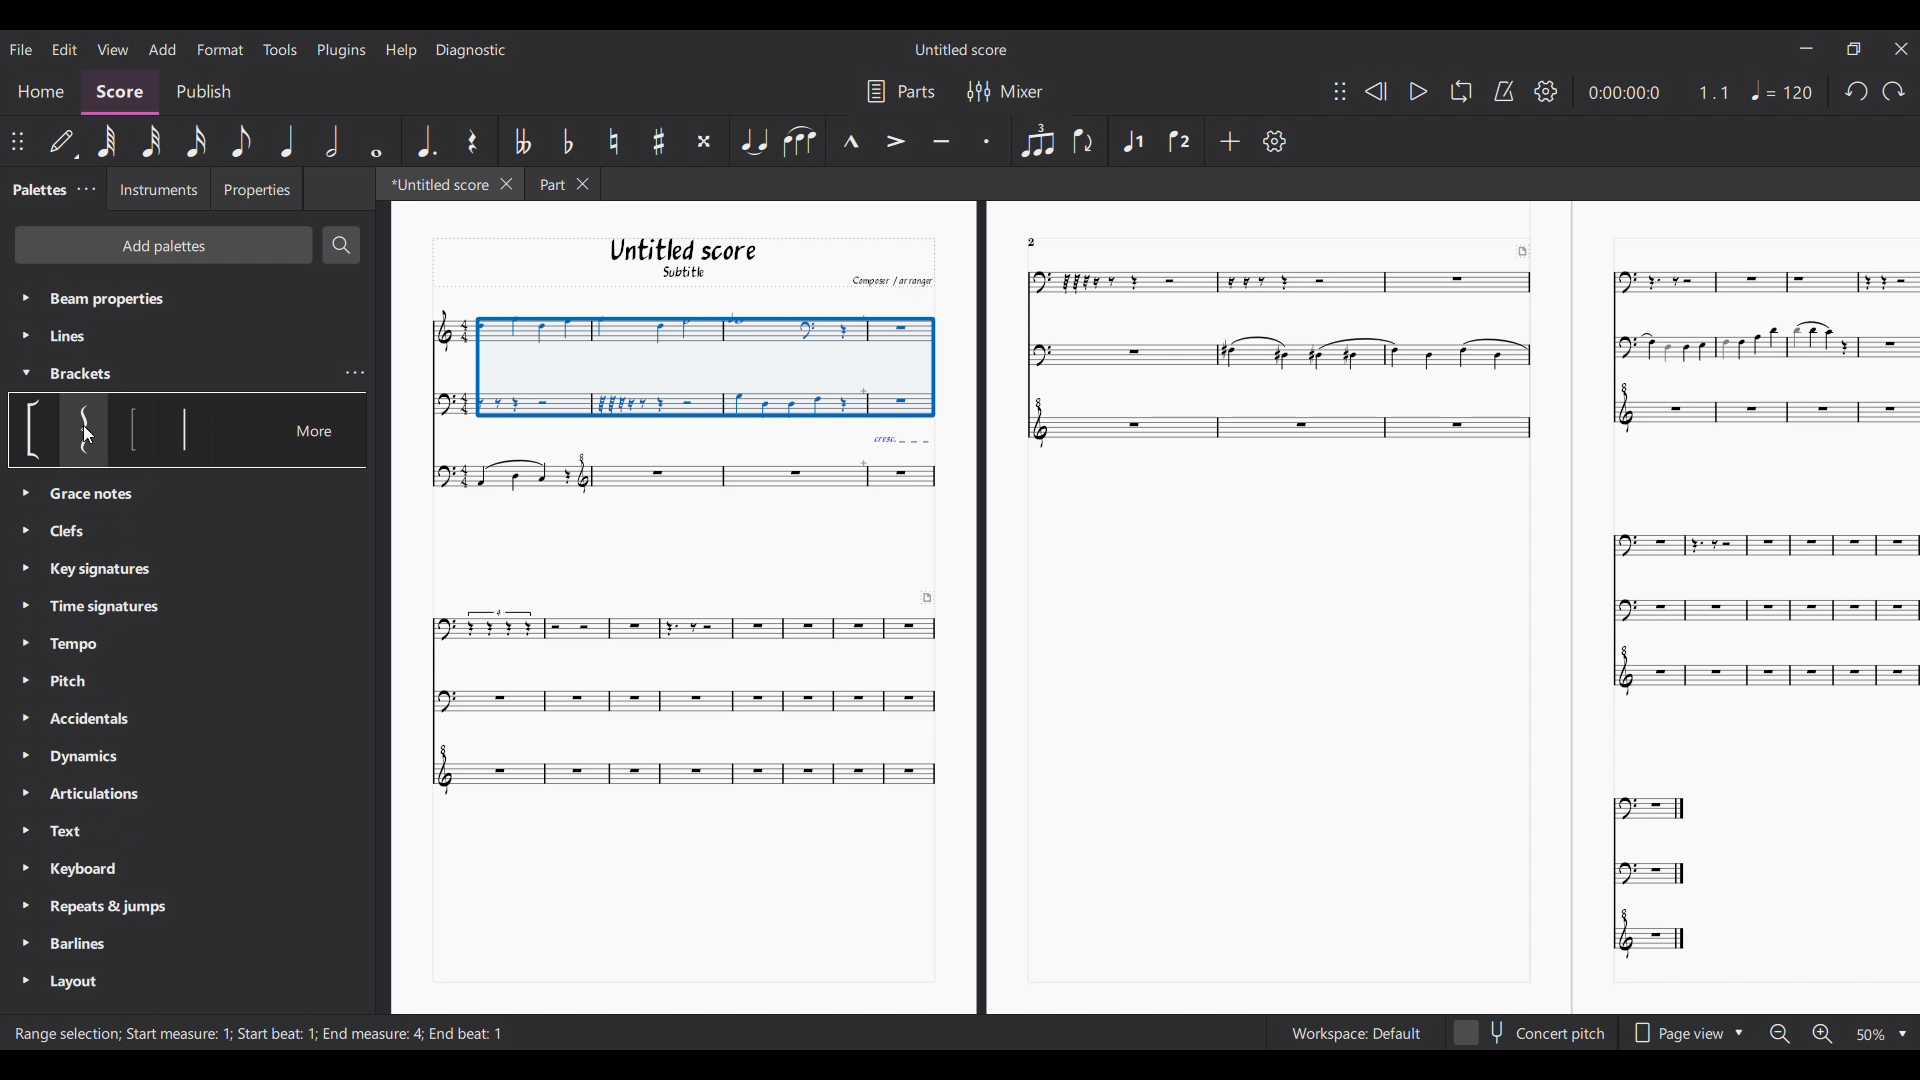 This screenshot has width=1920, height=1080. What do you see at coordinates (278, 1034) in the screenshot?
I see `Start beat : 1;` at bounding box center [278, 1034].